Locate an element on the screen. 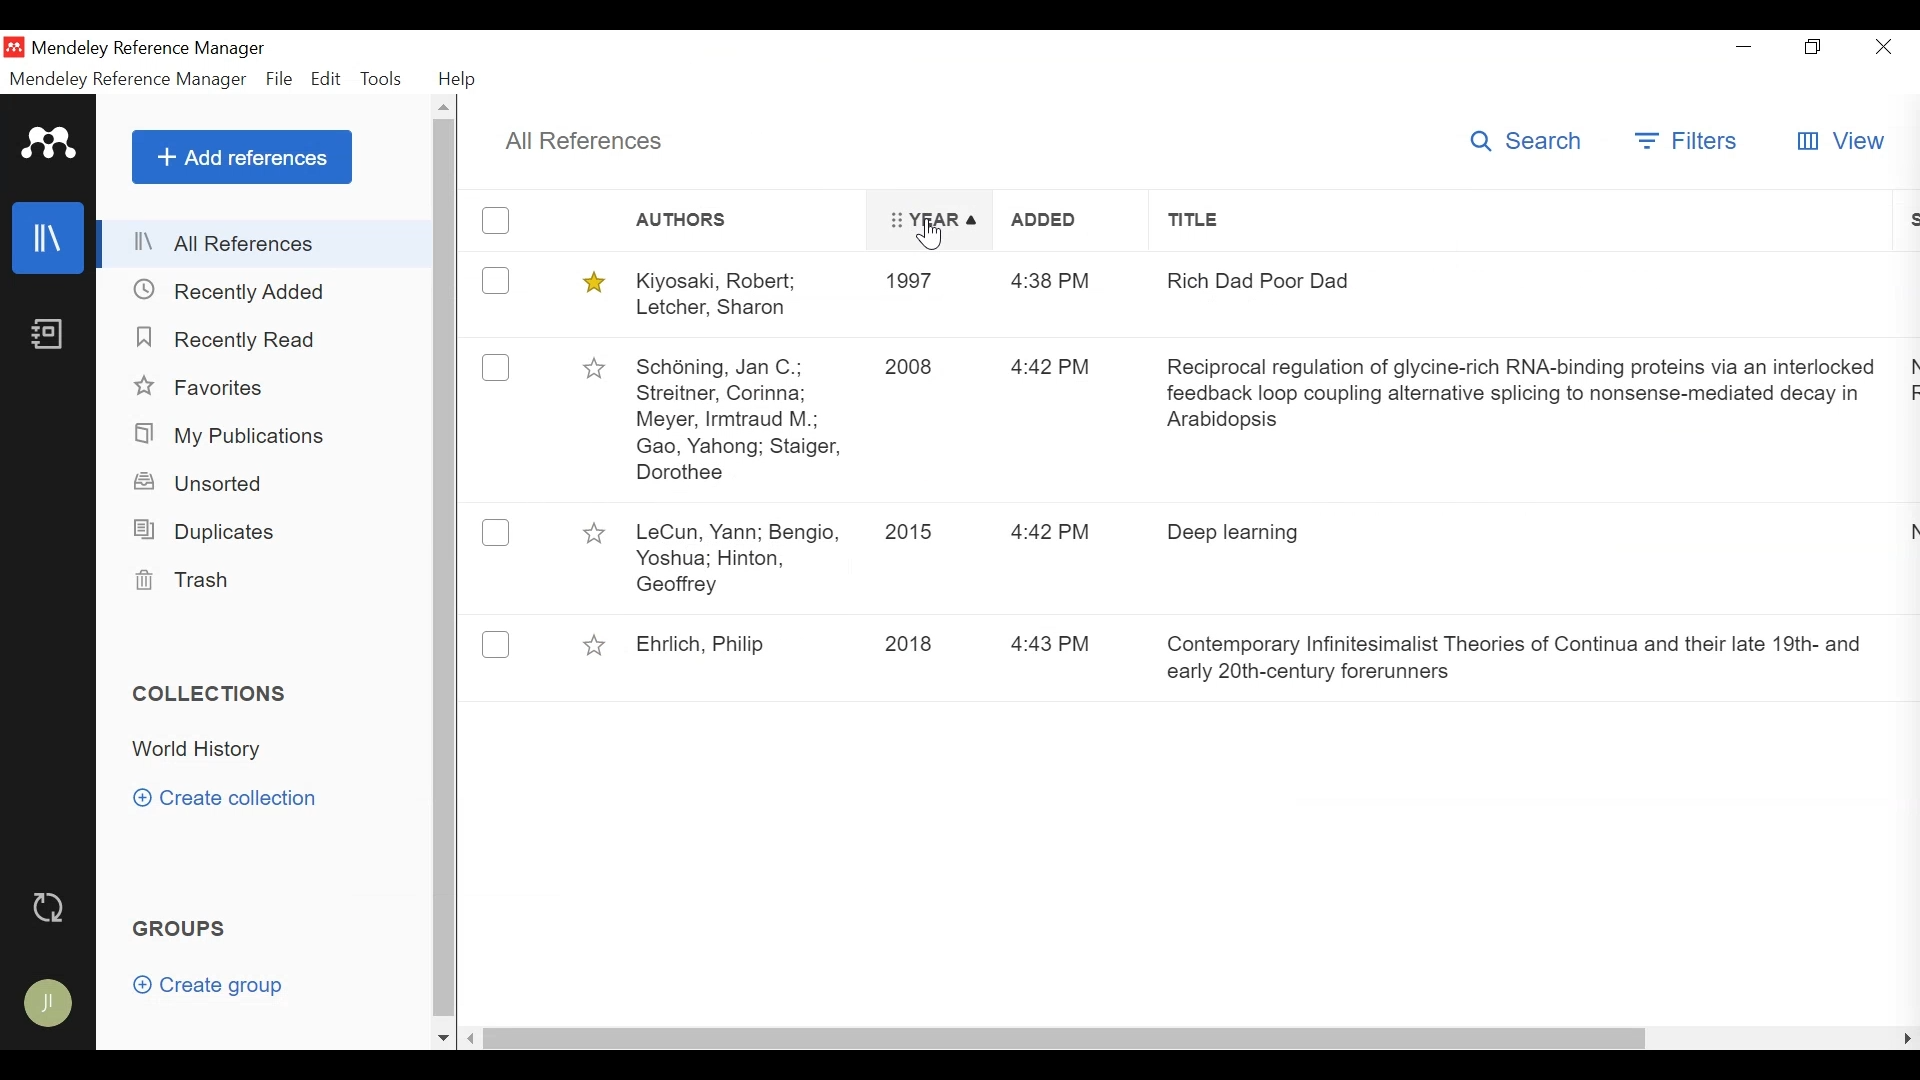  (un)Select Favorites is located at coordinates (593, 532).